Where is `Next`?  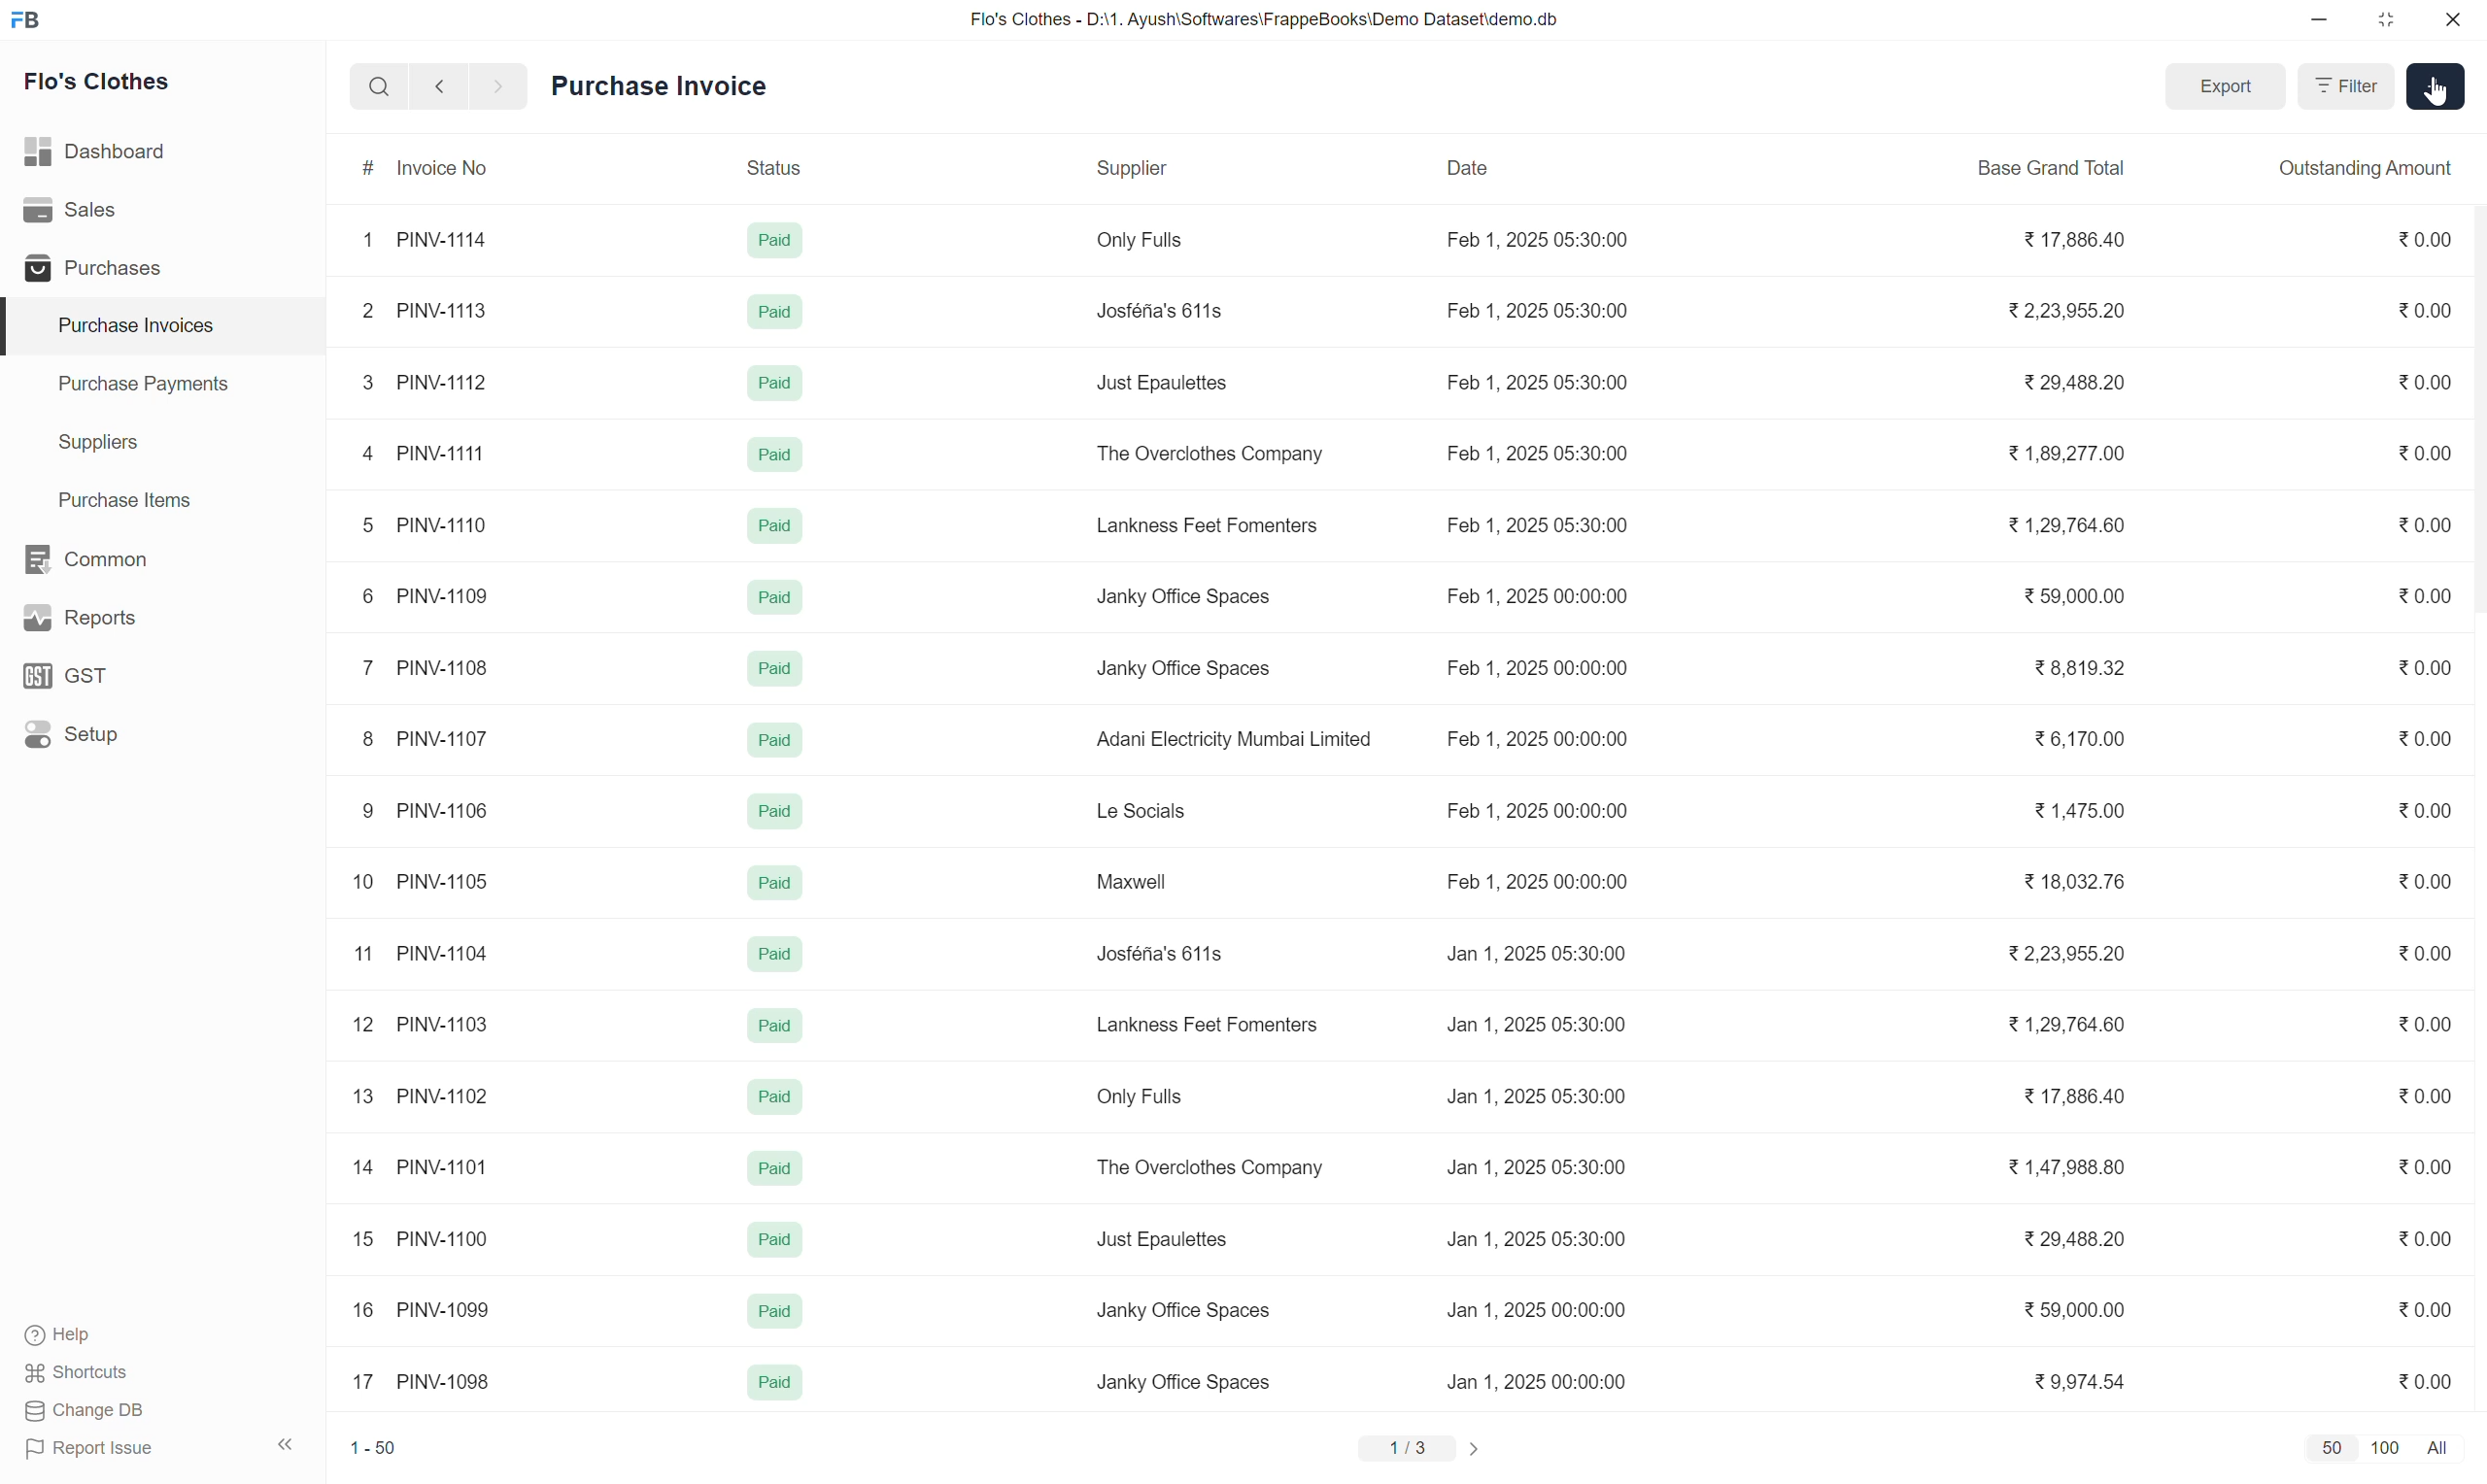
Next is located at coordinates (500, 86).